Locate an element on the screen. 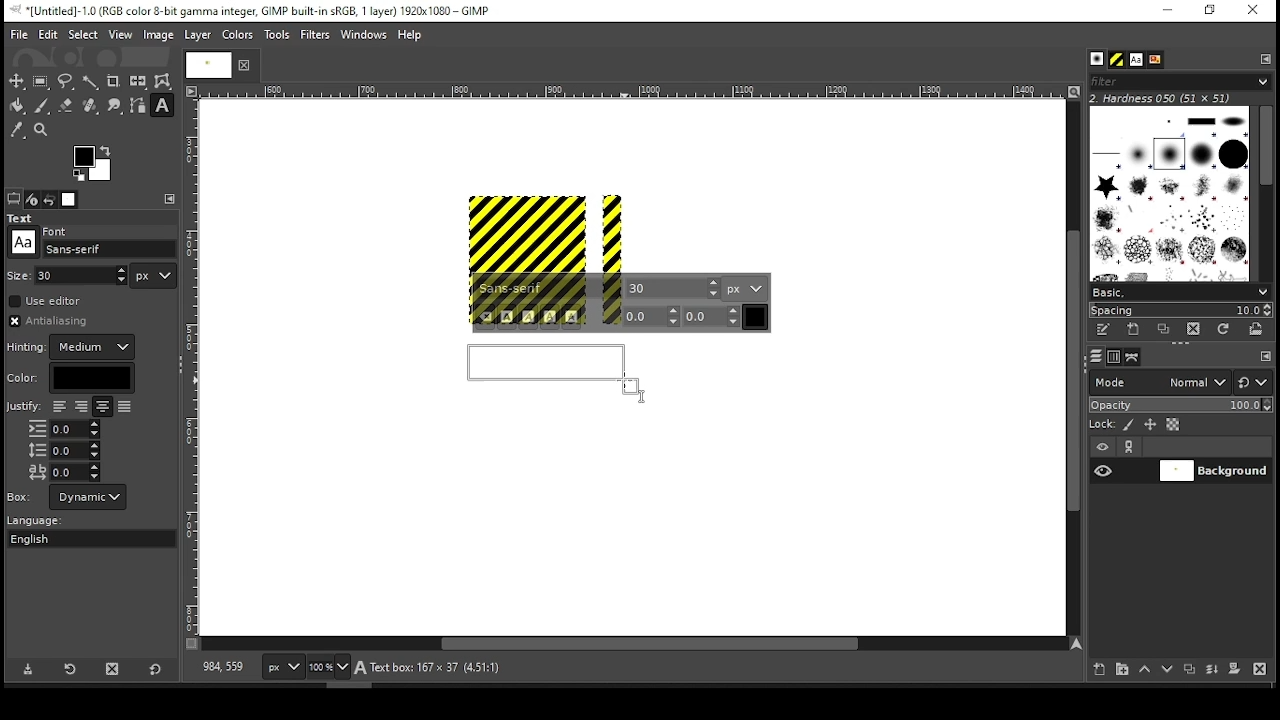  text tool is located at coordinates (162, 107).